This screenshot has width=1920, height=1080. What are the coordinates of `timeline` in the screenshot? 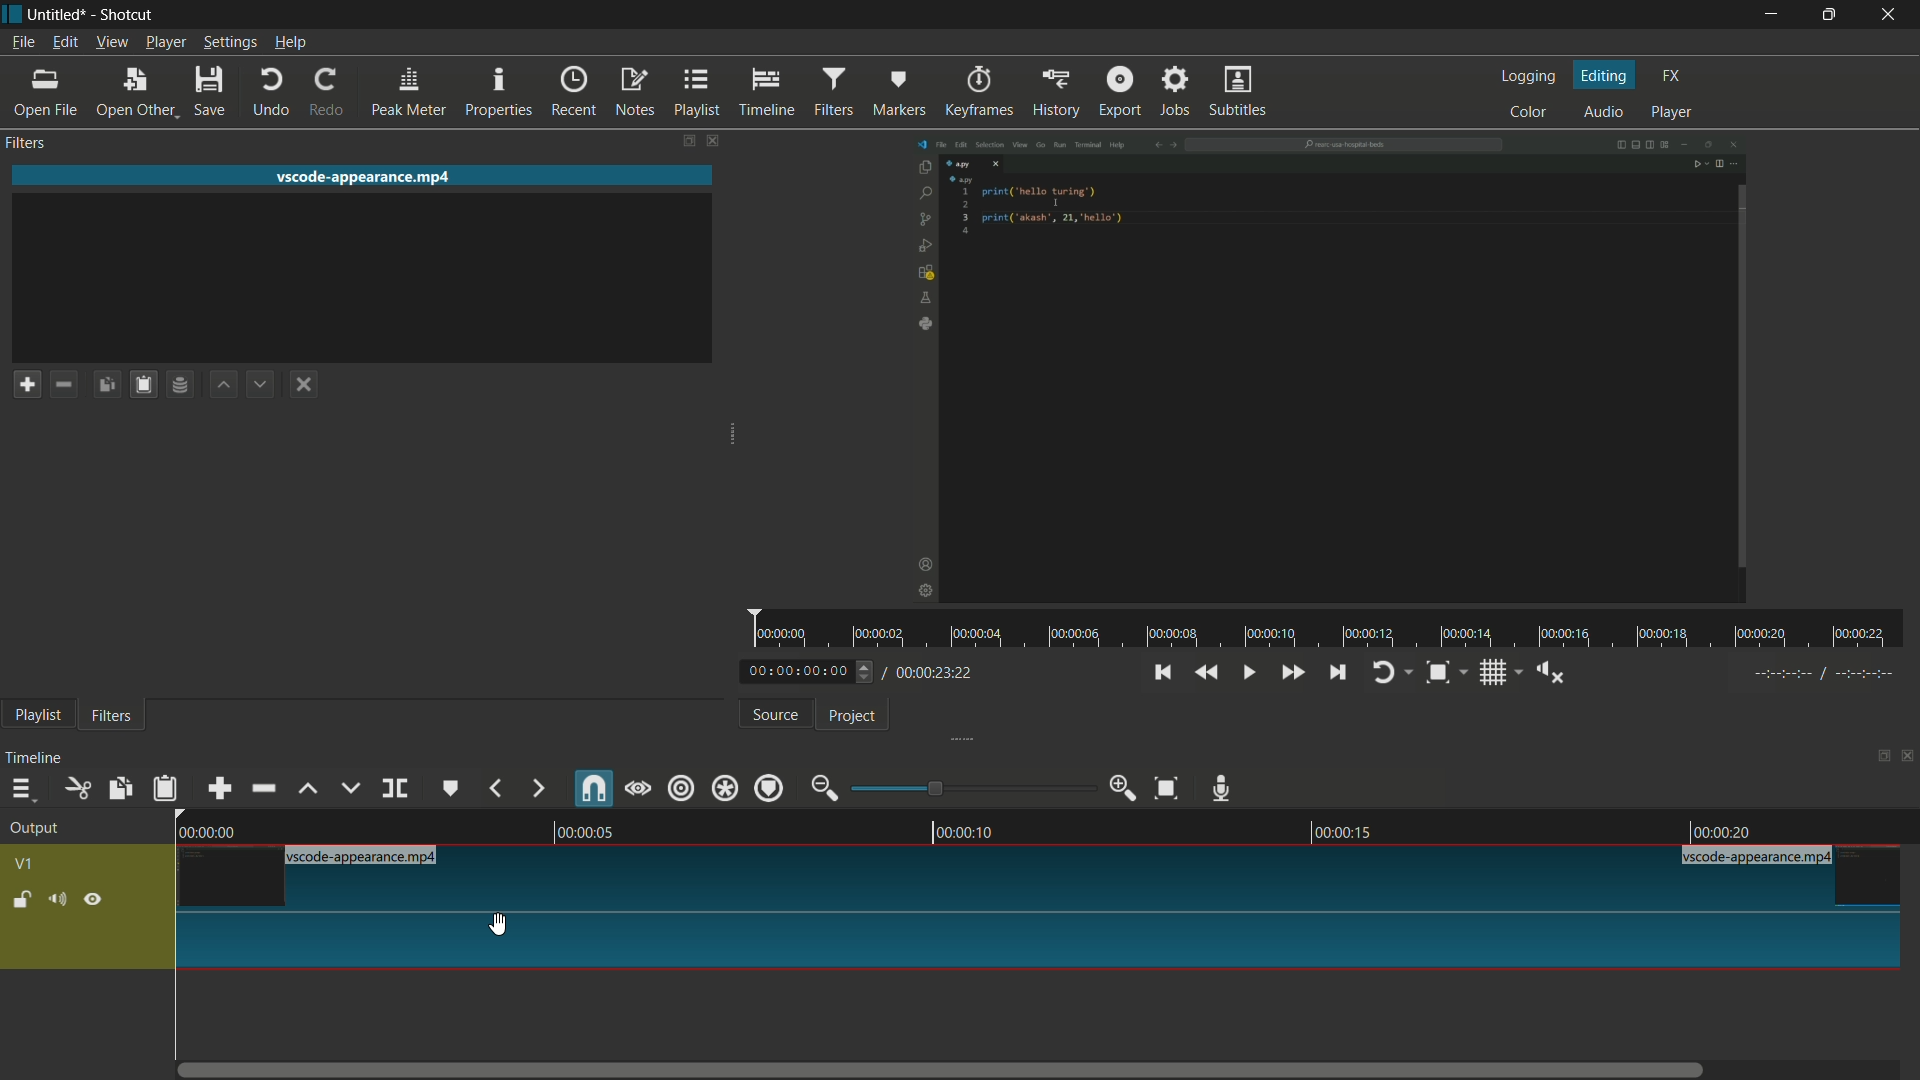 It's located at (1041, 828).